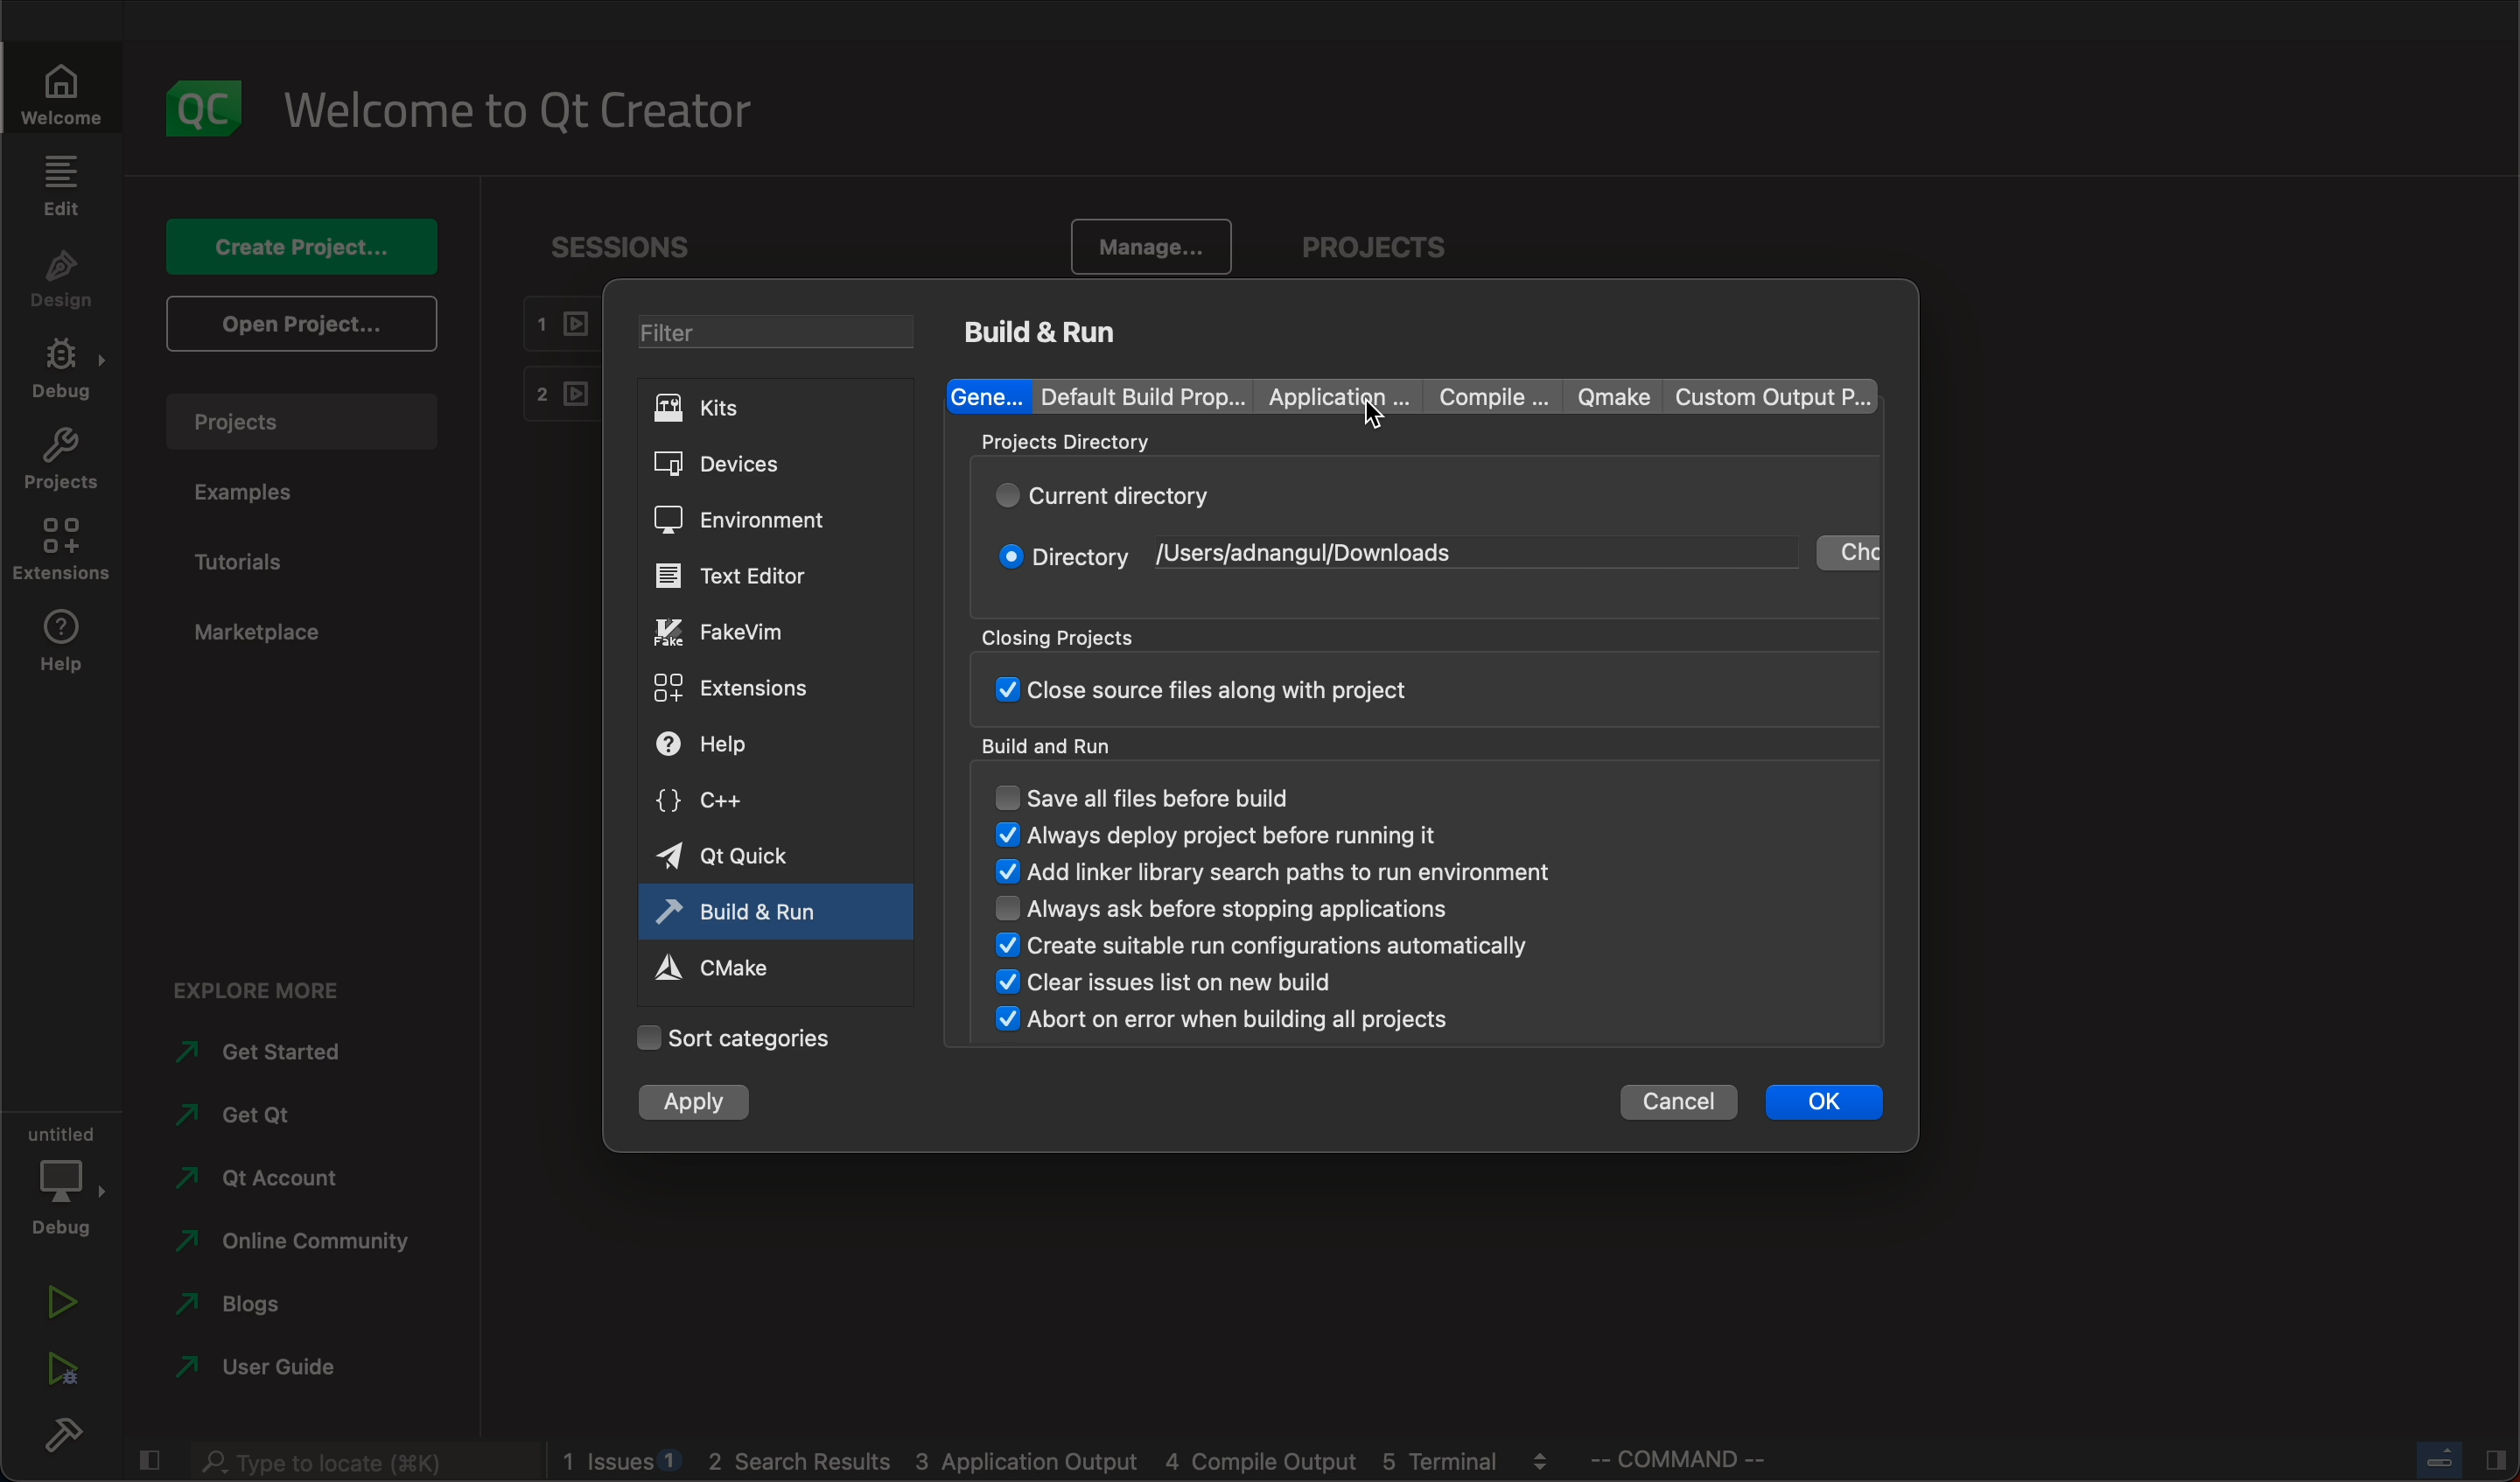  I want to click on apply, so click(691, 1103).